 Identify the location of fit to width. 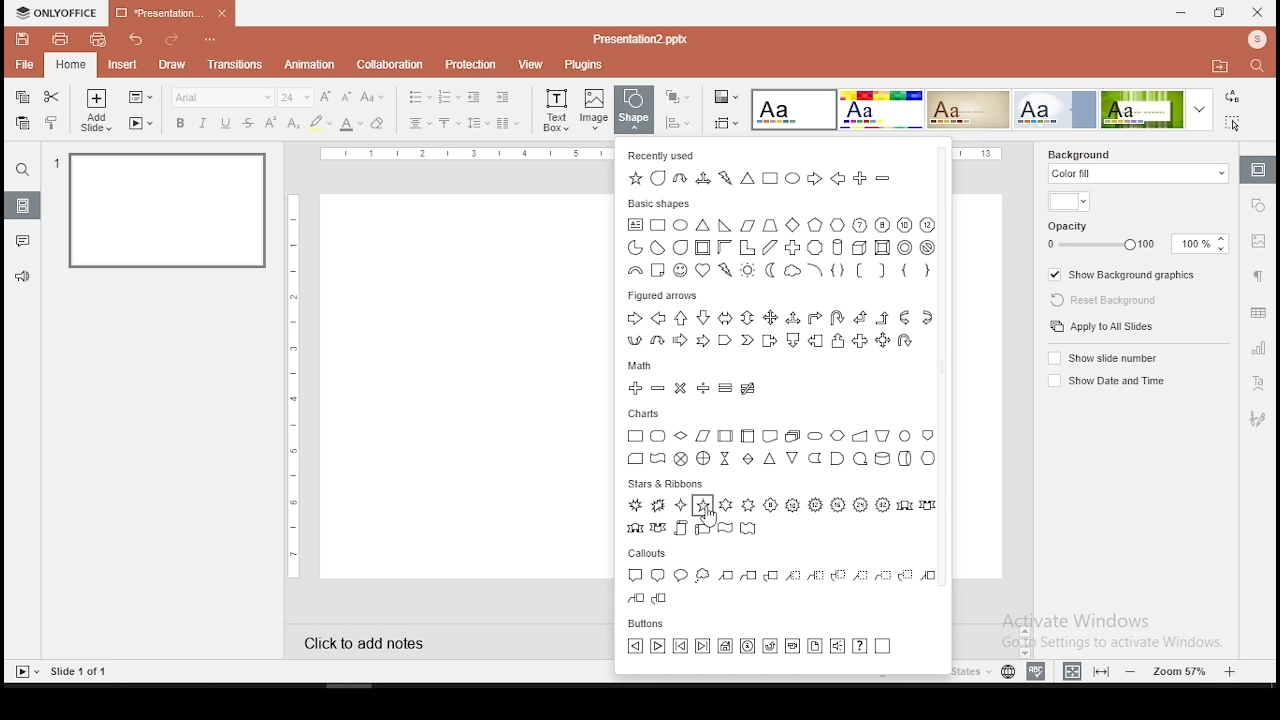
(1072, 670).